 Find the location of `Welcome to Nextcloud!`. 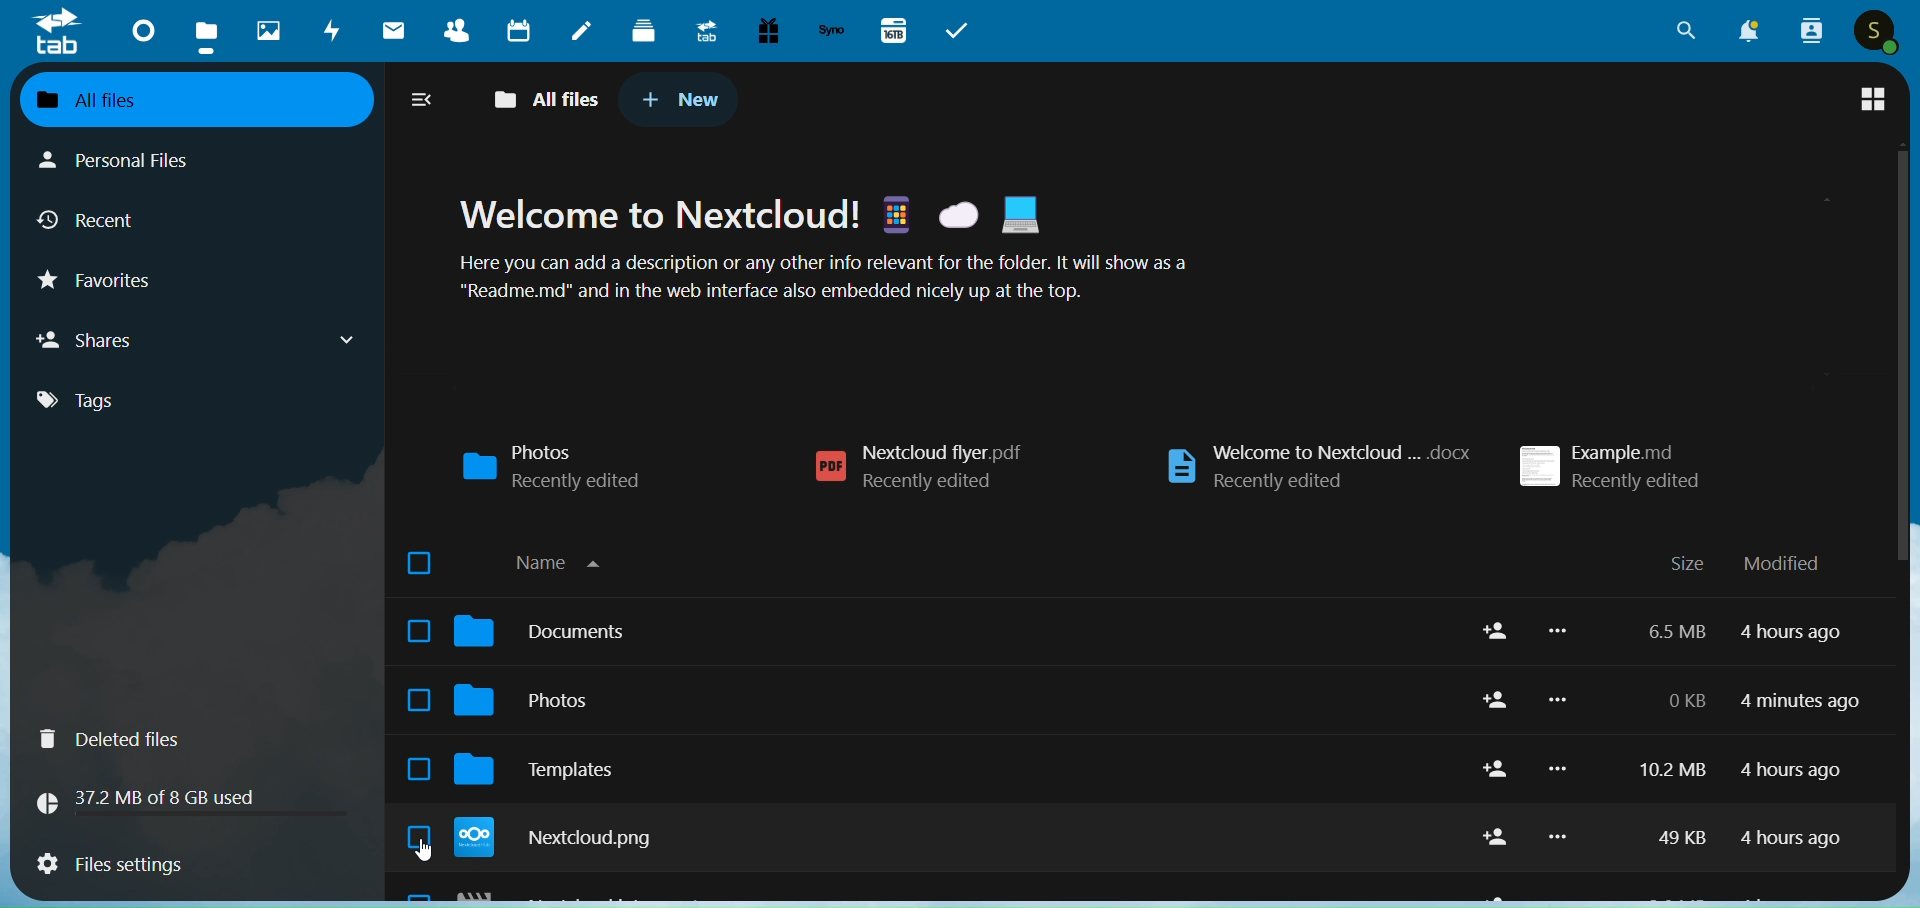

Welcome to Nextcloud! is located at coordinates (659, 213).